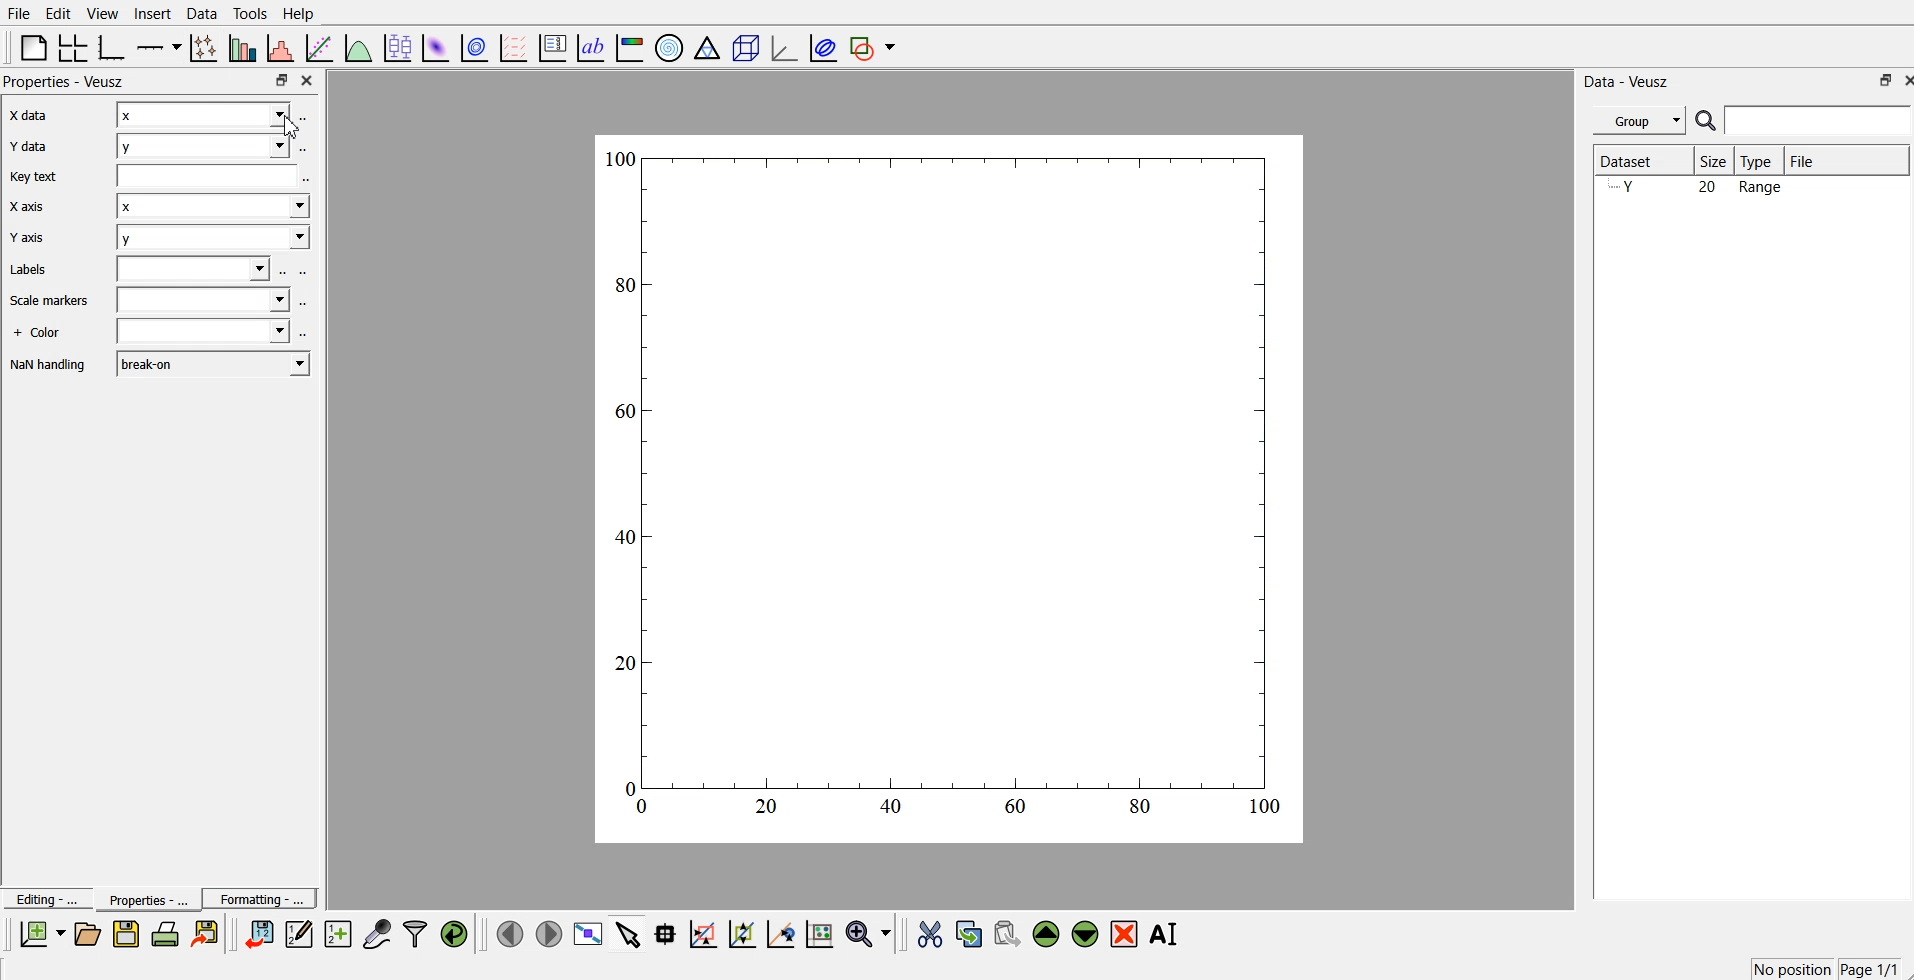 This screenshot has height=980, width=1914. Describe the element at coordinates (32, 179) in the screenshot. I see `| Key text` at that location.